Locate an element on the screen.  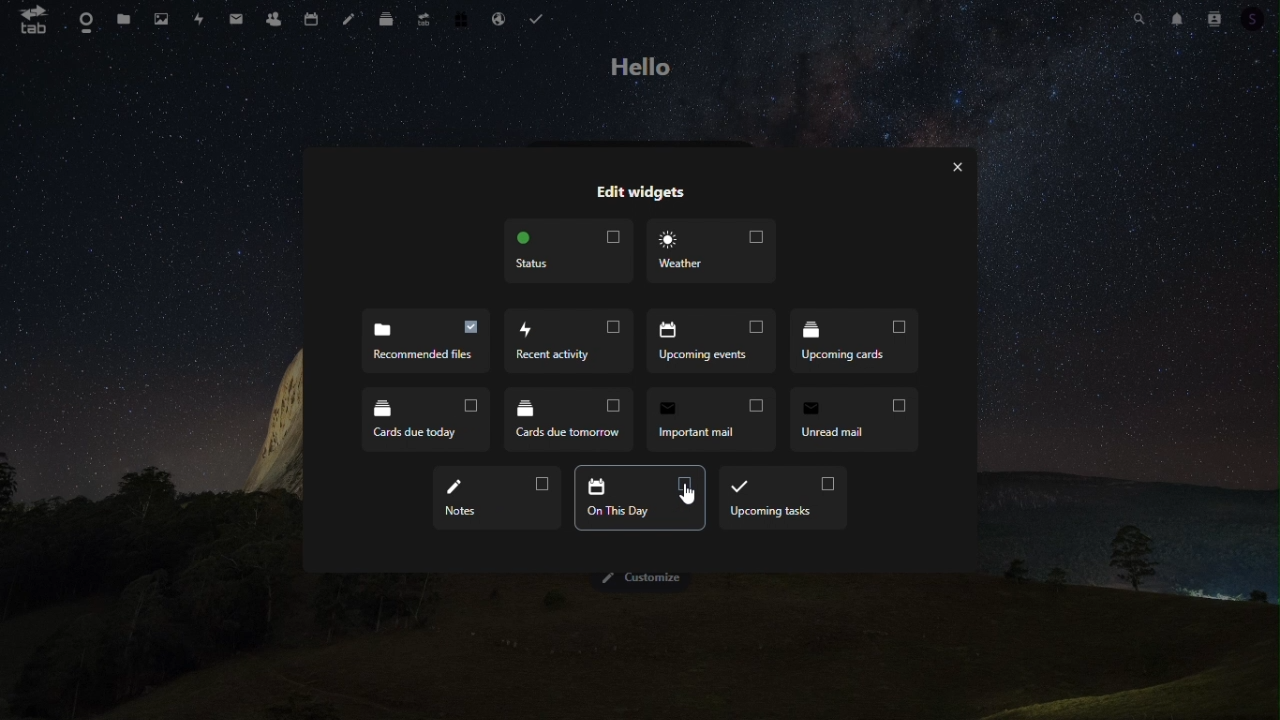
deck is located at coordinates (386, 19).